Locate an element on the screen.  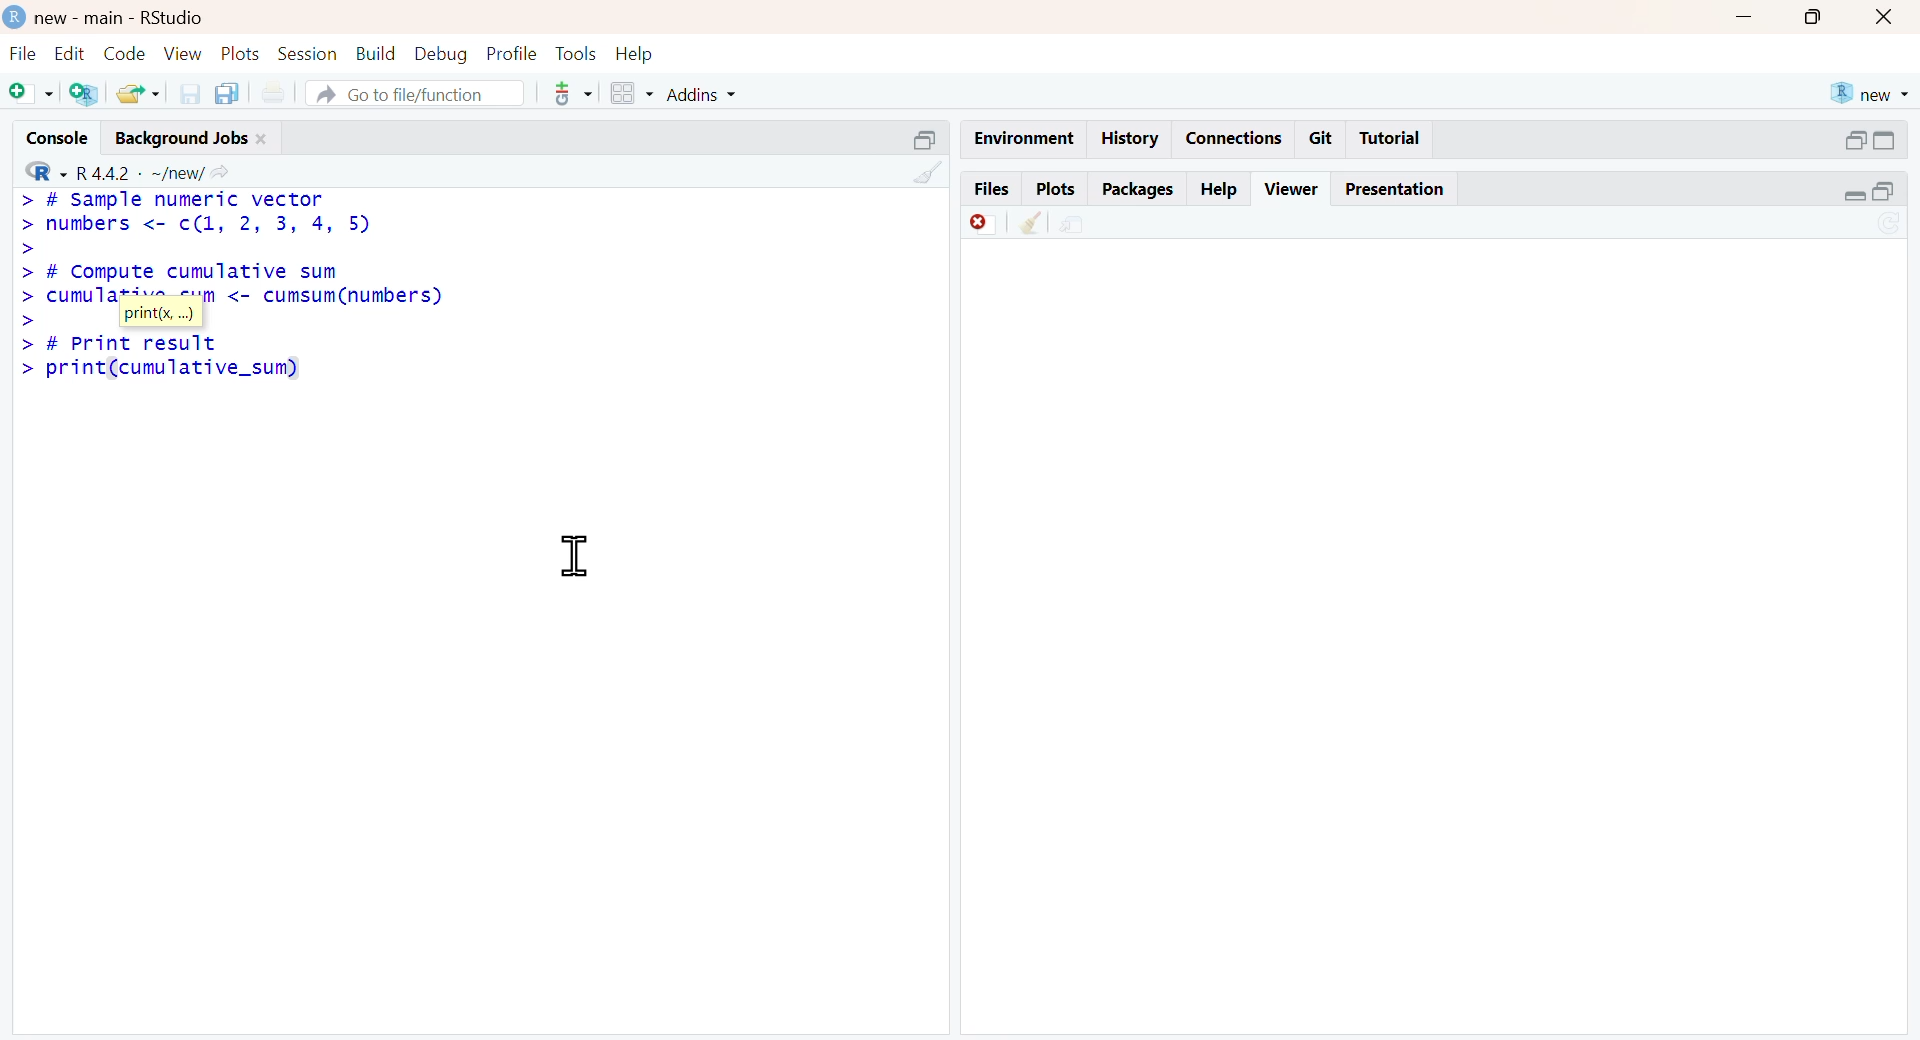
Share icon is located at coordinates (220, 170).